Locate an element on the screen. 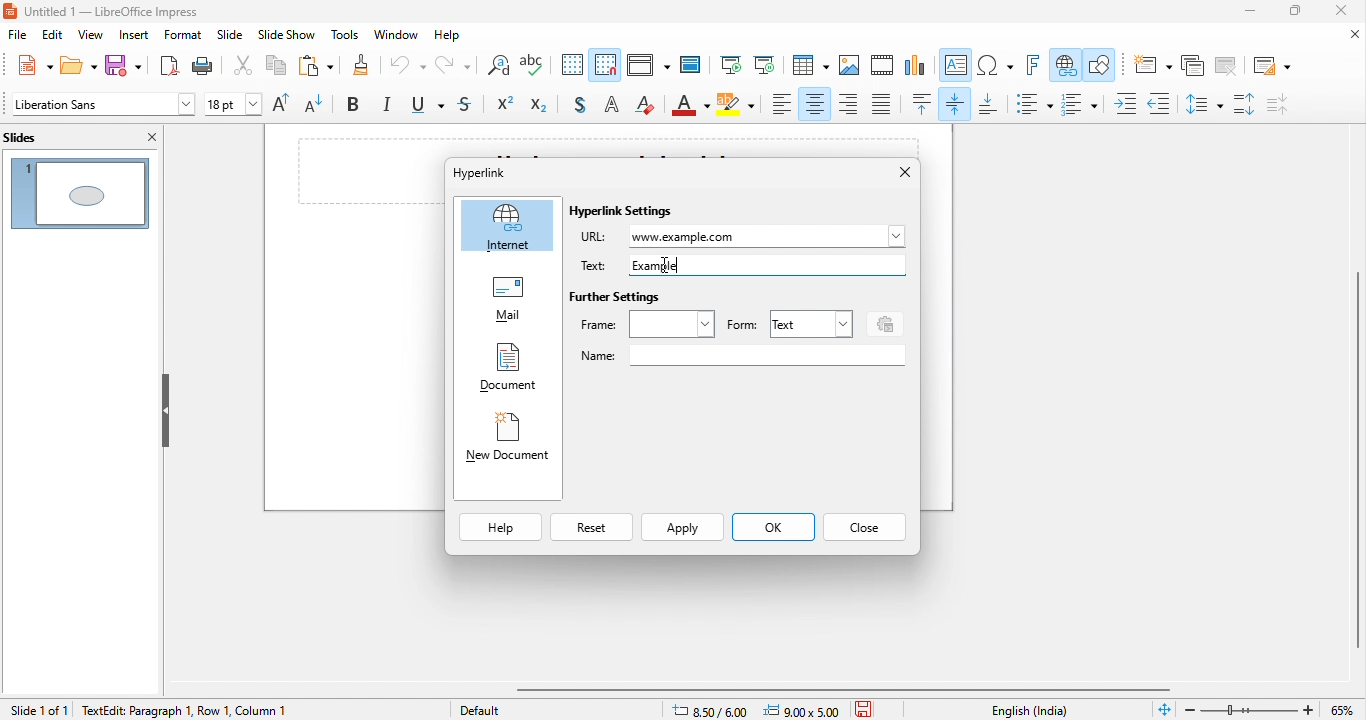  snap to grid is located at coordinates (607, 64).